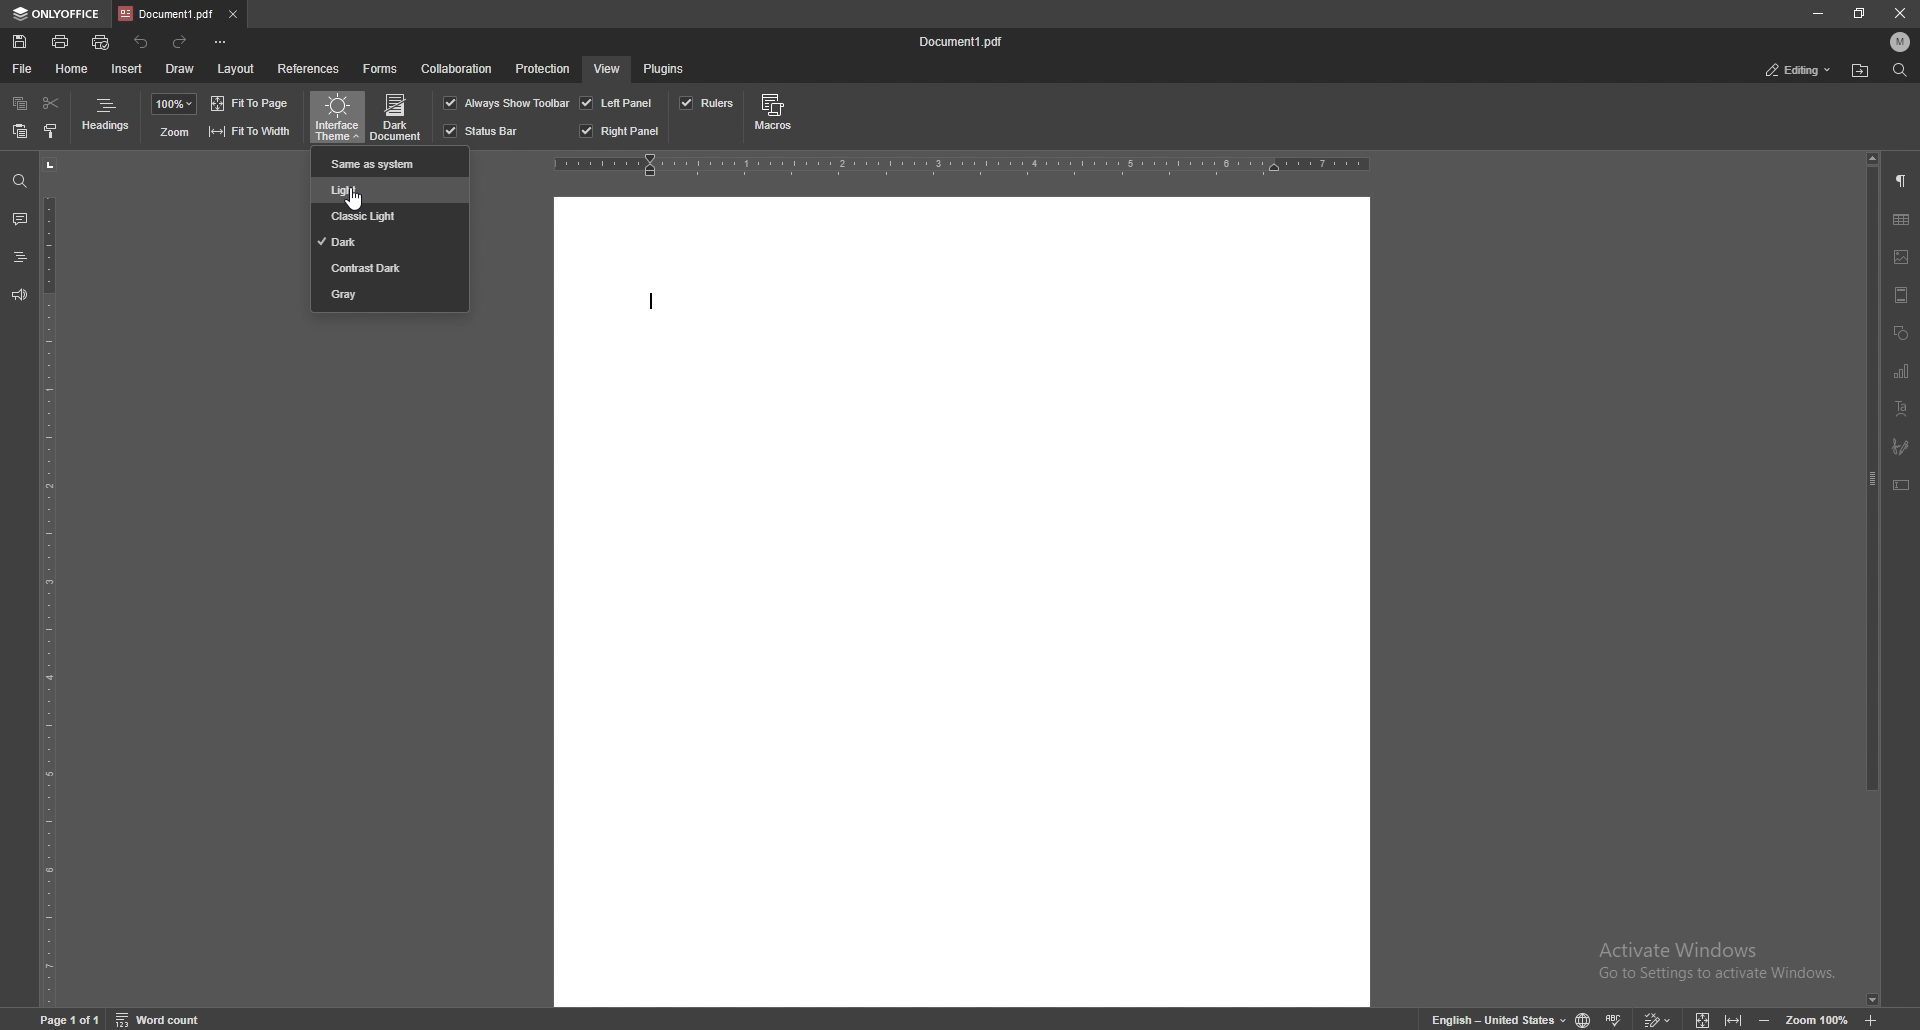 The image size is (1920, 1030). I want to click on status bar, so click(483, 131).